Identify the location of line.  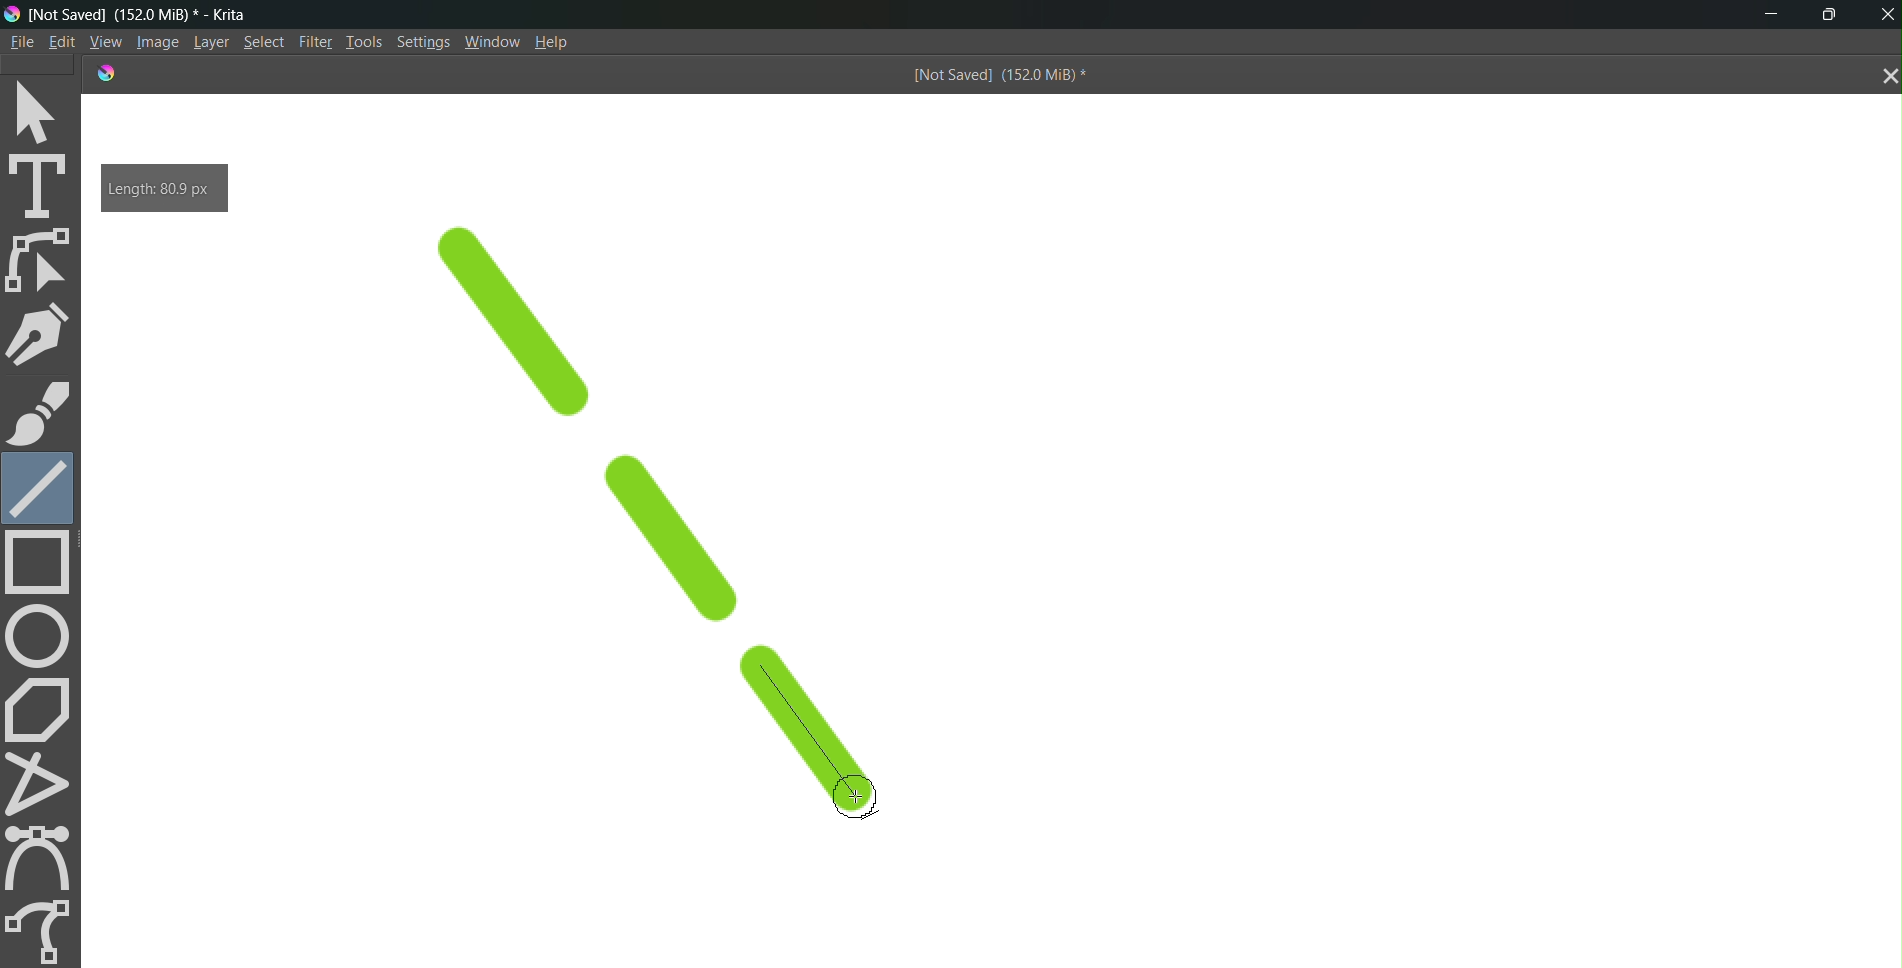
(692, 542).